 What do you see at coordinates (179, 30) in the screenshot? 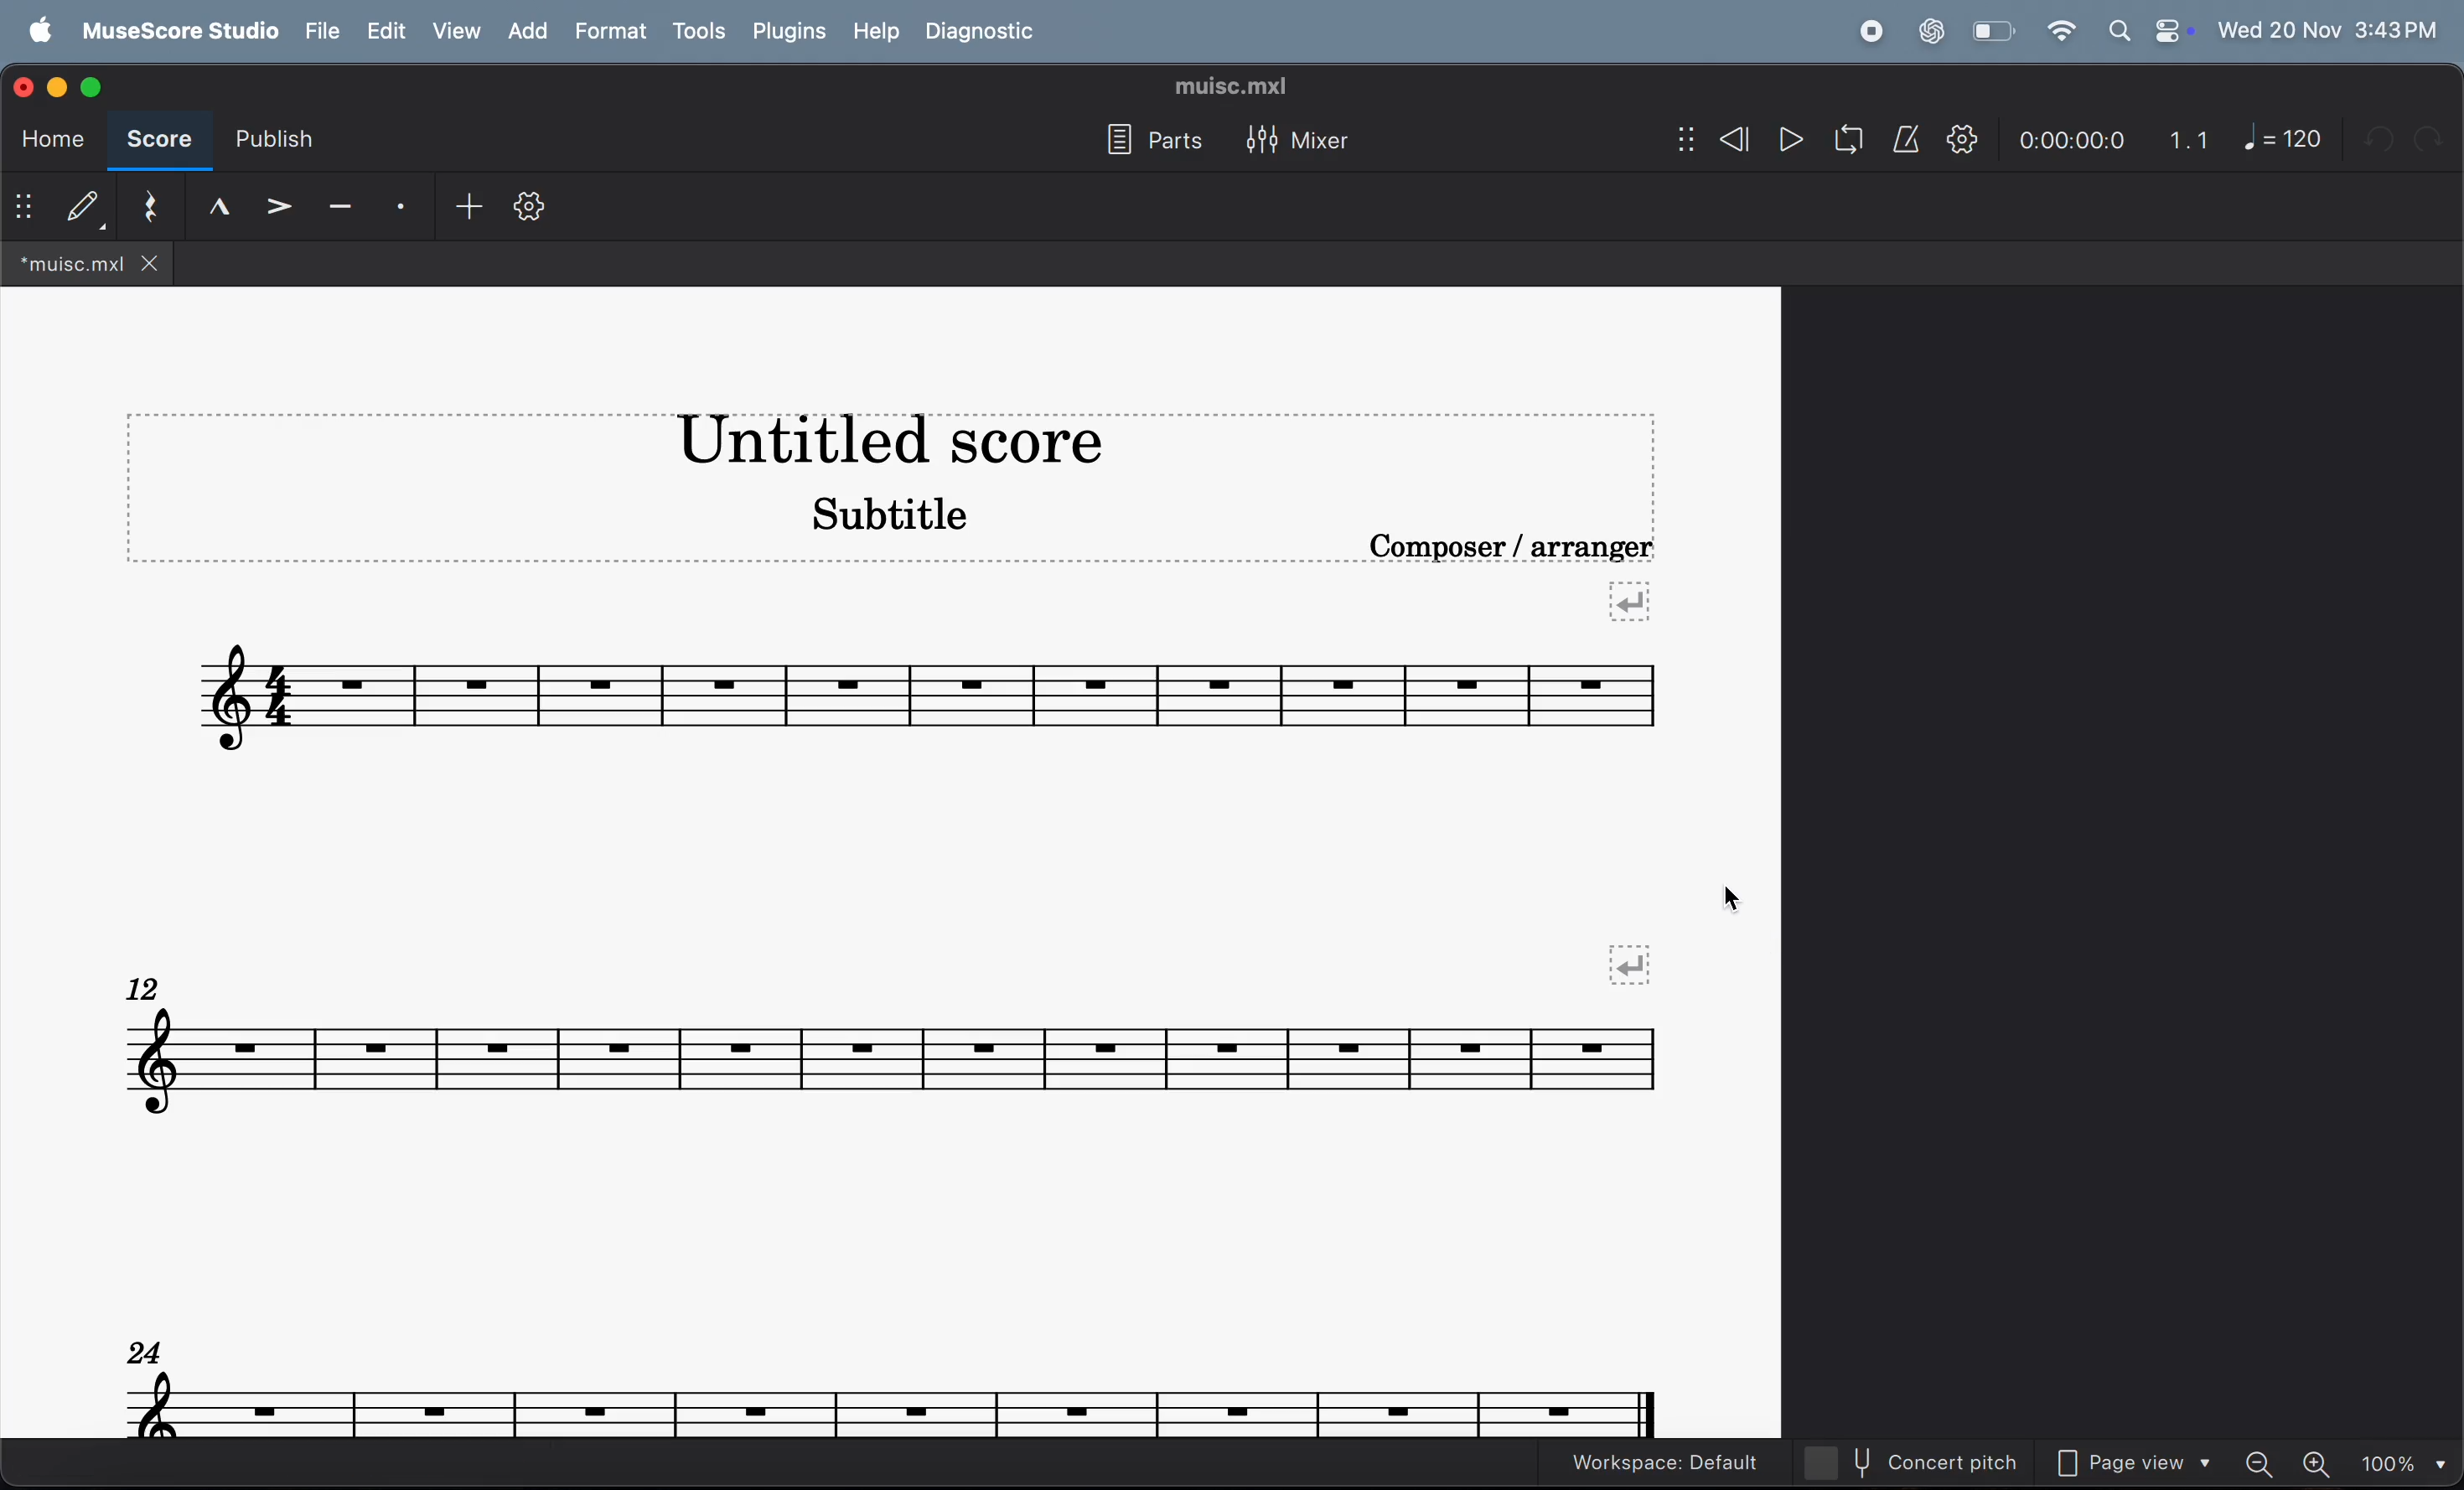
I see `musescore studio` at bounding box center [179, 30].